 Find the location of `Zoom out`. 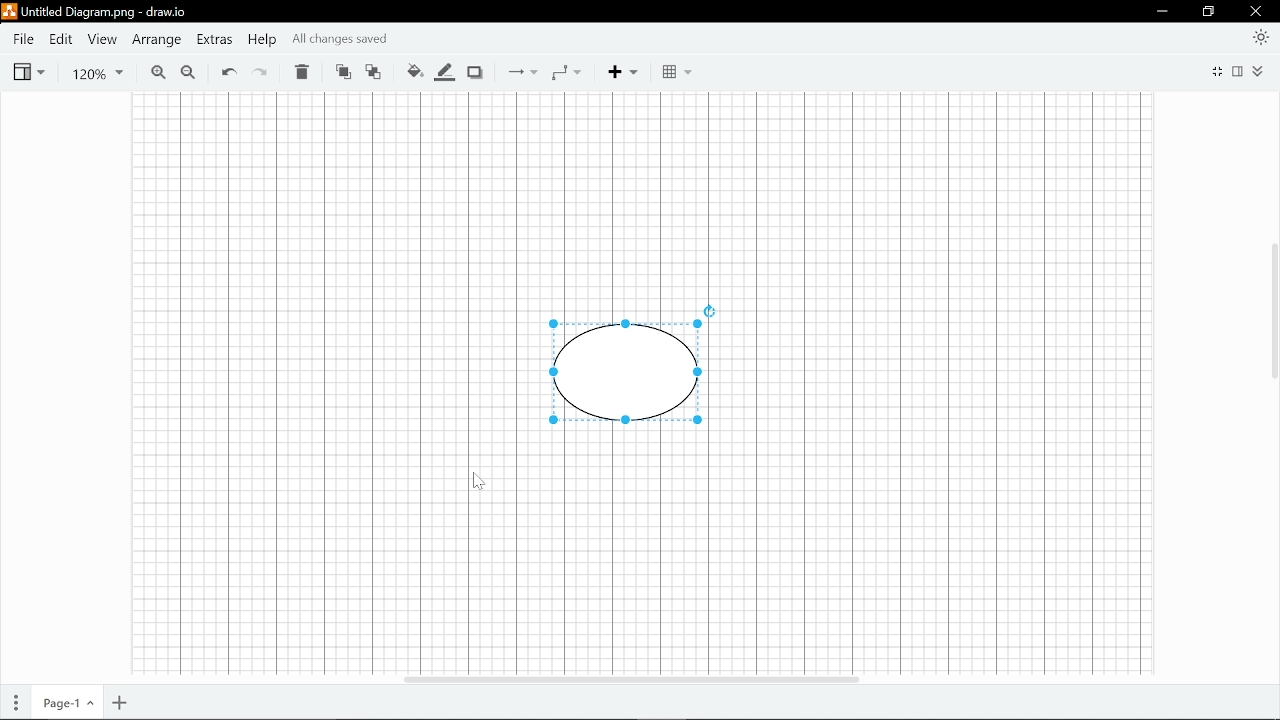

Zoom out is located at coordinates (187, 72).